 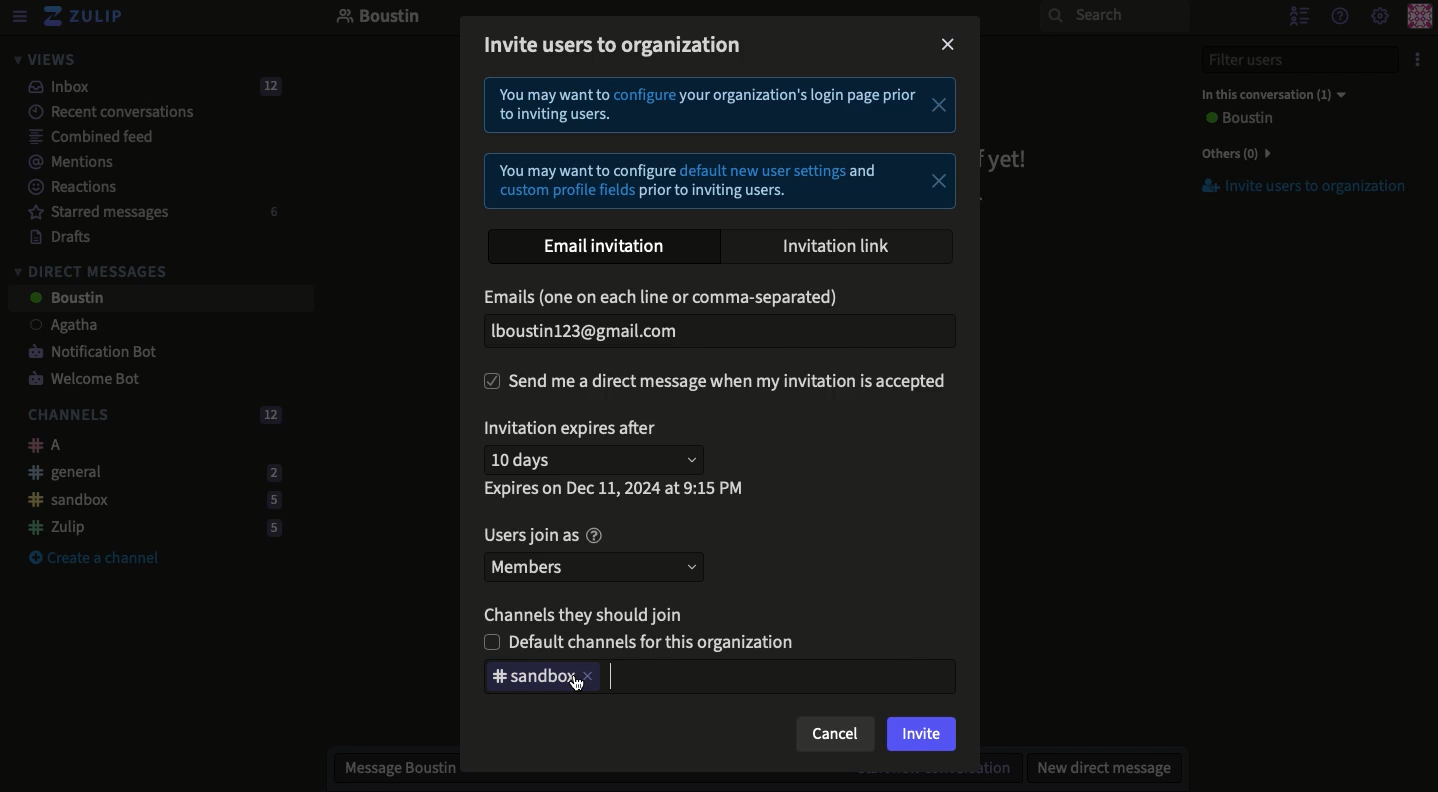 What do you see at coordinates (150, 416) in the screenshot?
I see `Channels` at bounding box center [150, 416].